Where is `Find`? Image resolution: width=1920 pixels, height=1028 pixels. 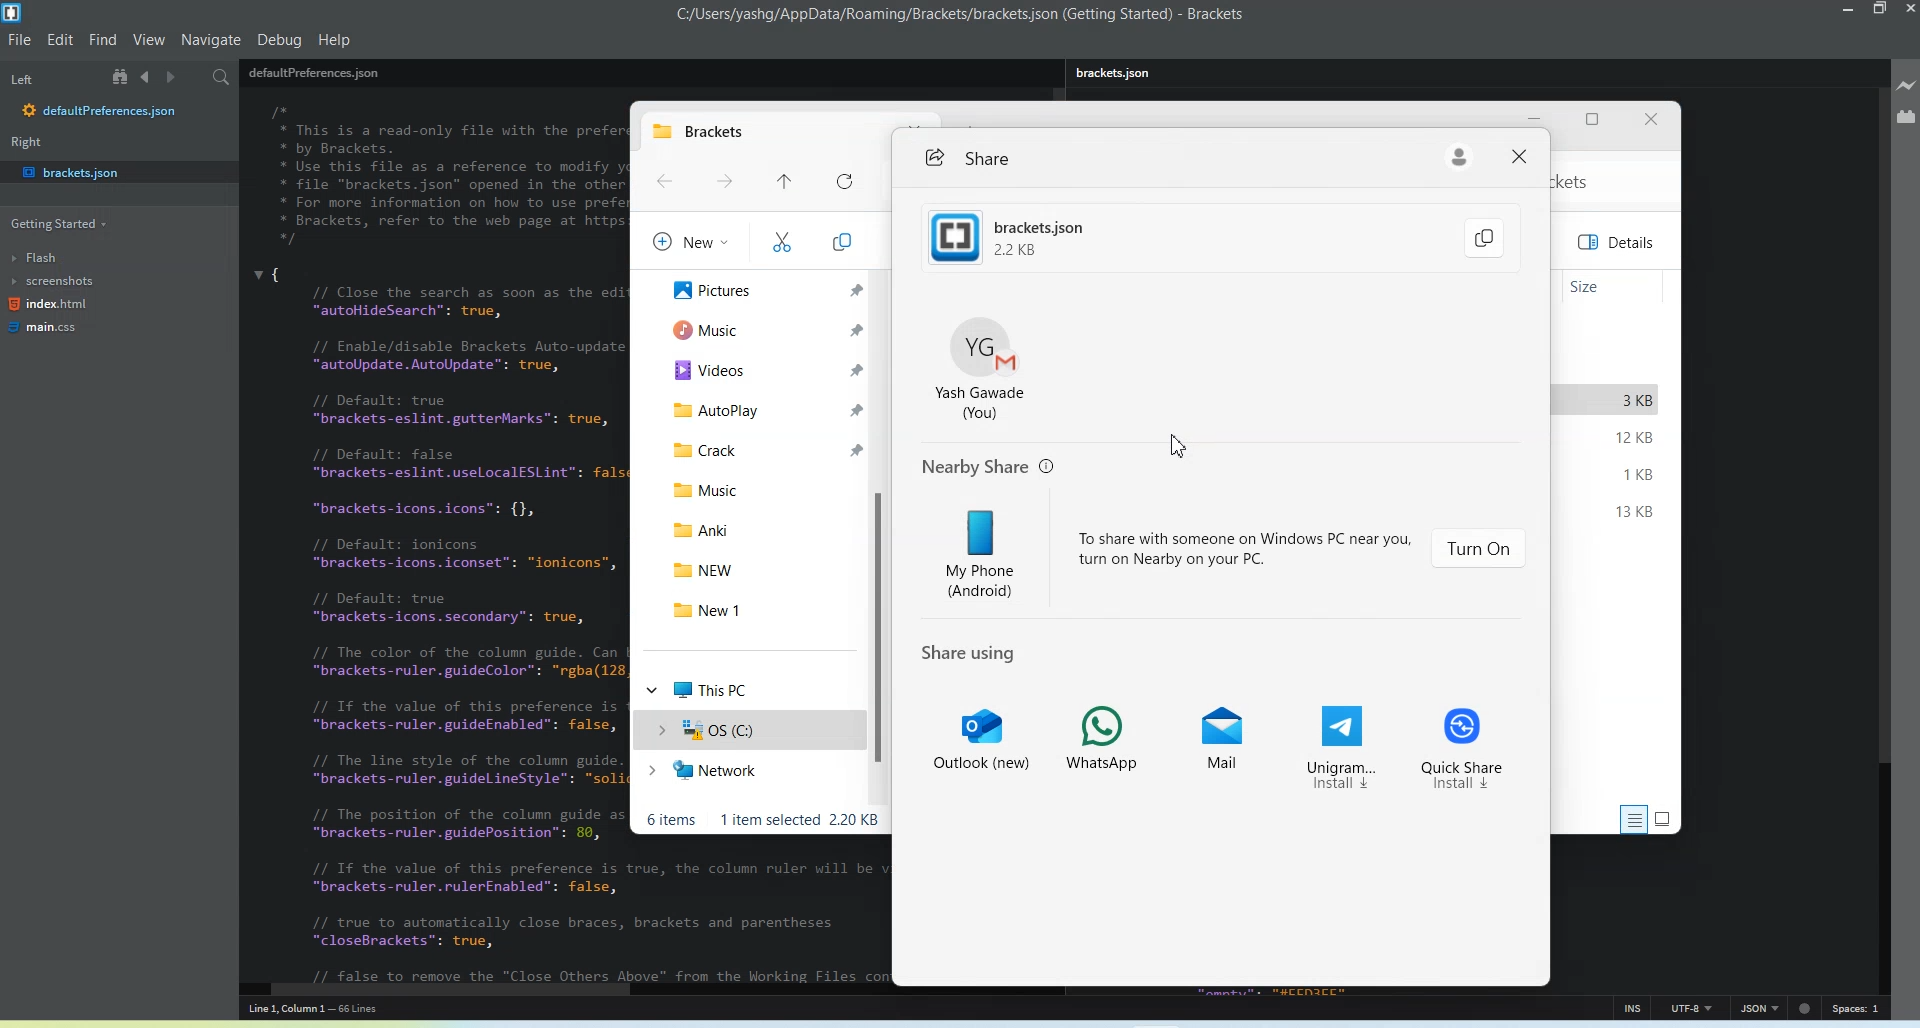 Find is located at coordinates (104, 40).